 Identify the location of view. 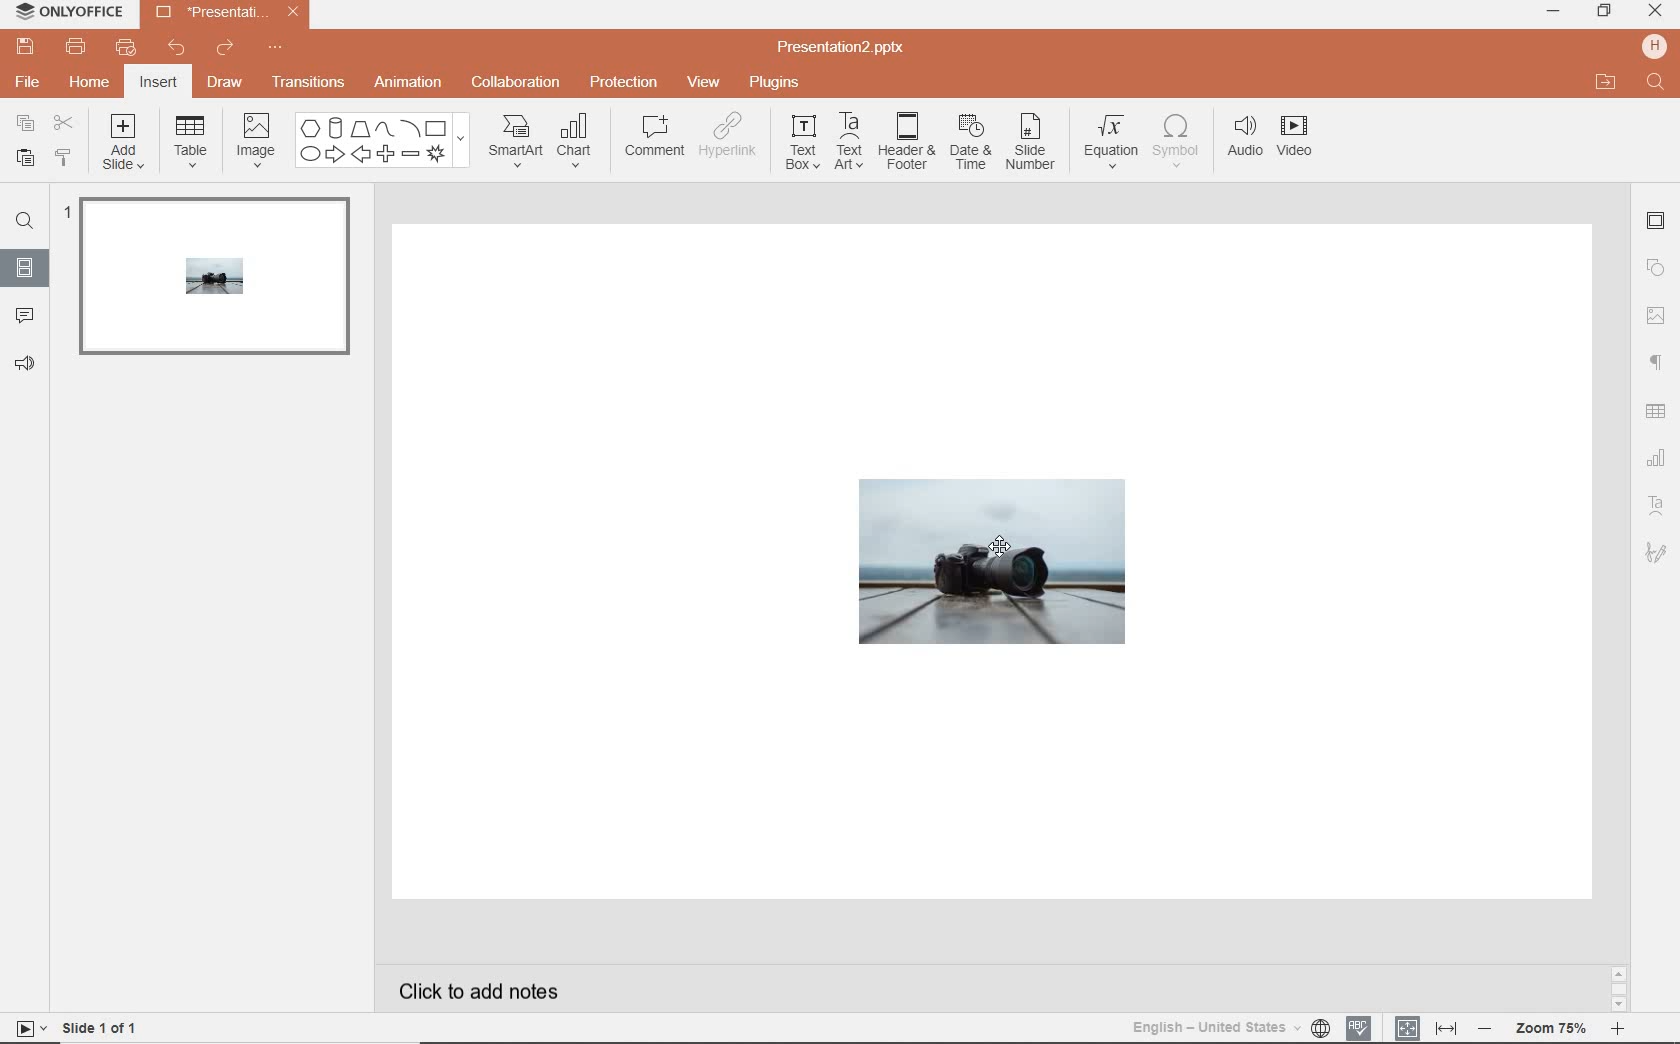
(705, 81).